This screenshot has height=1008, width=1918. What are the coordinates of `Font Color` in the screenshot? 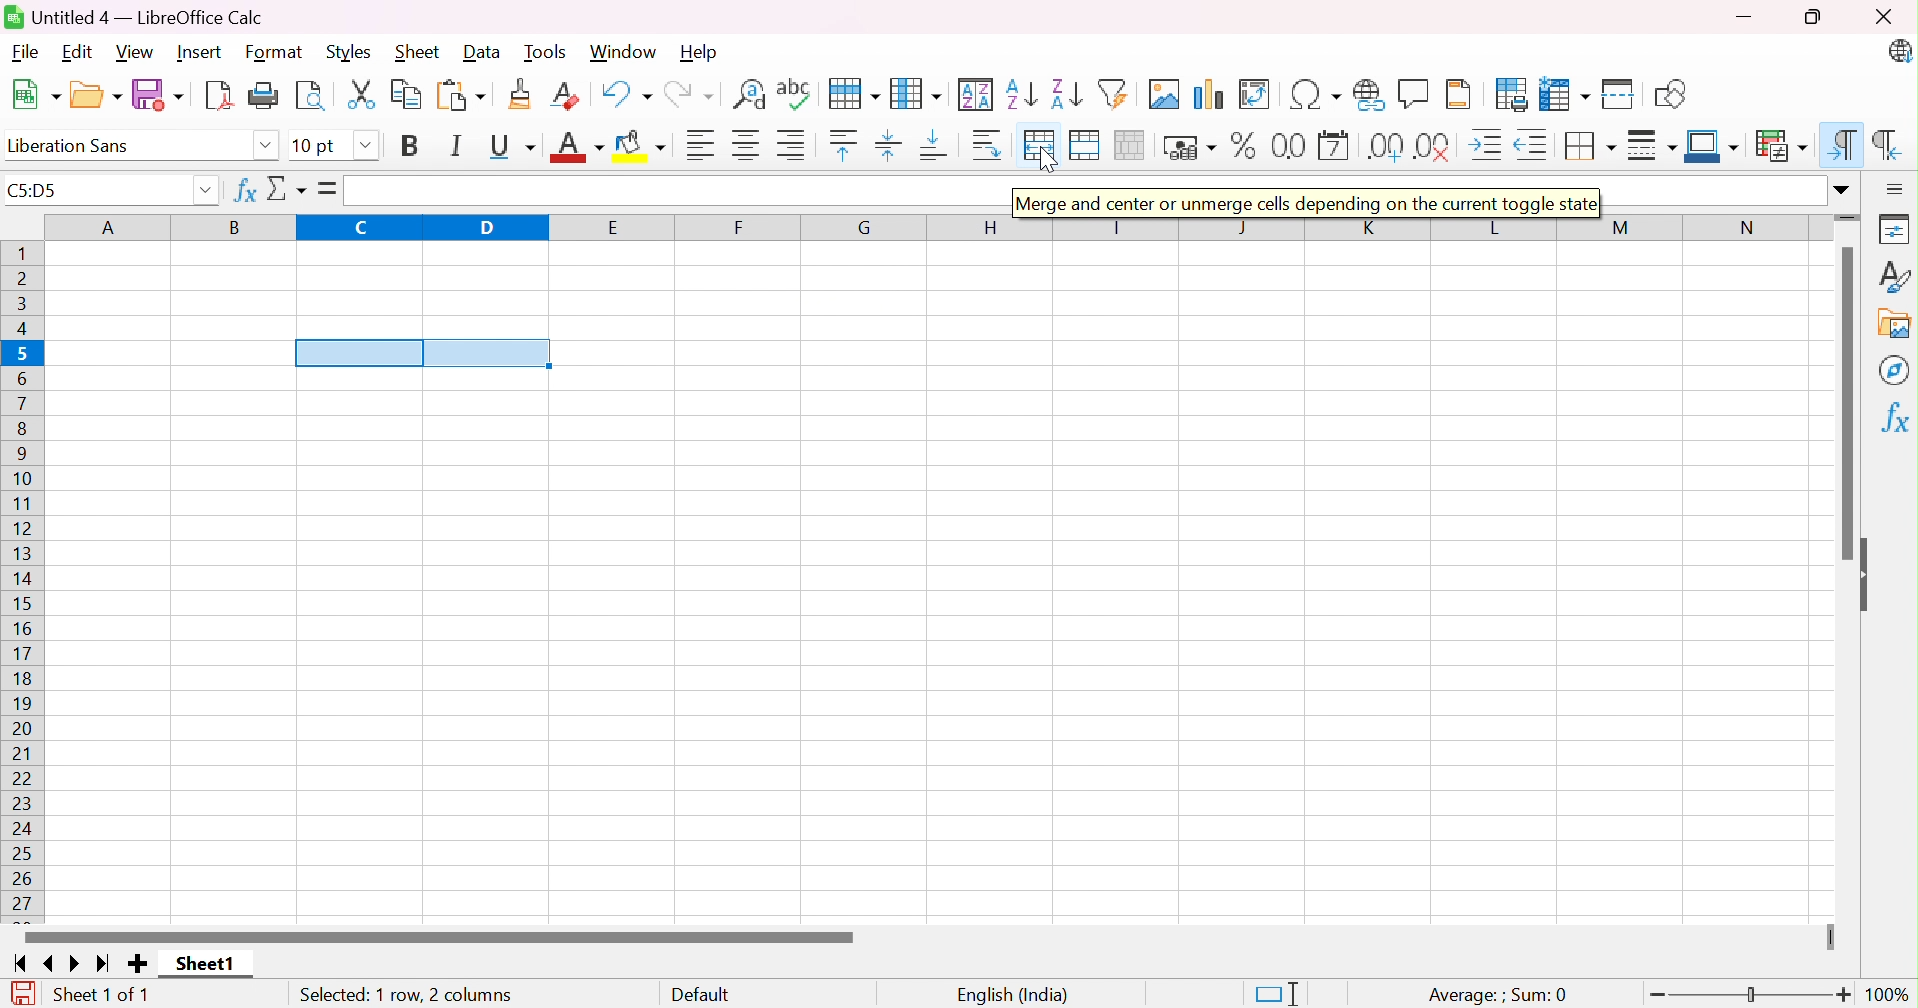 It's located at (577, 146).